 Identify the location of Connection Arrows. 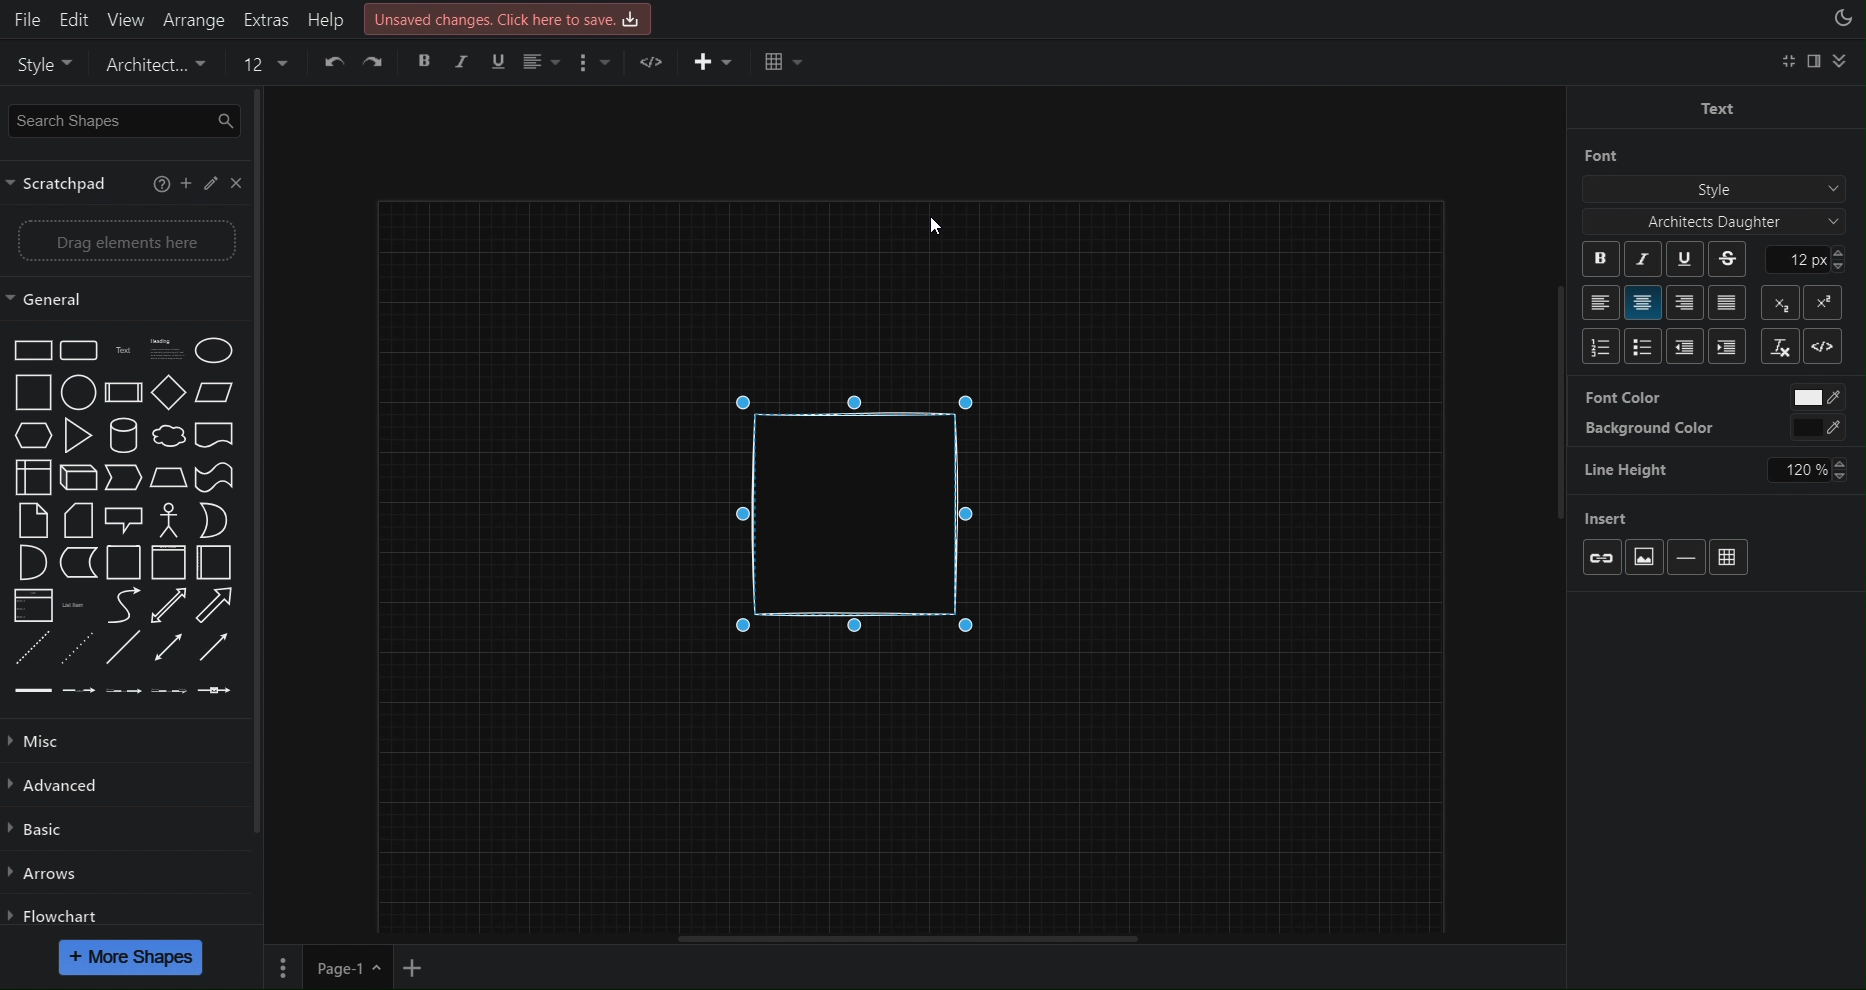
(1664, 394).